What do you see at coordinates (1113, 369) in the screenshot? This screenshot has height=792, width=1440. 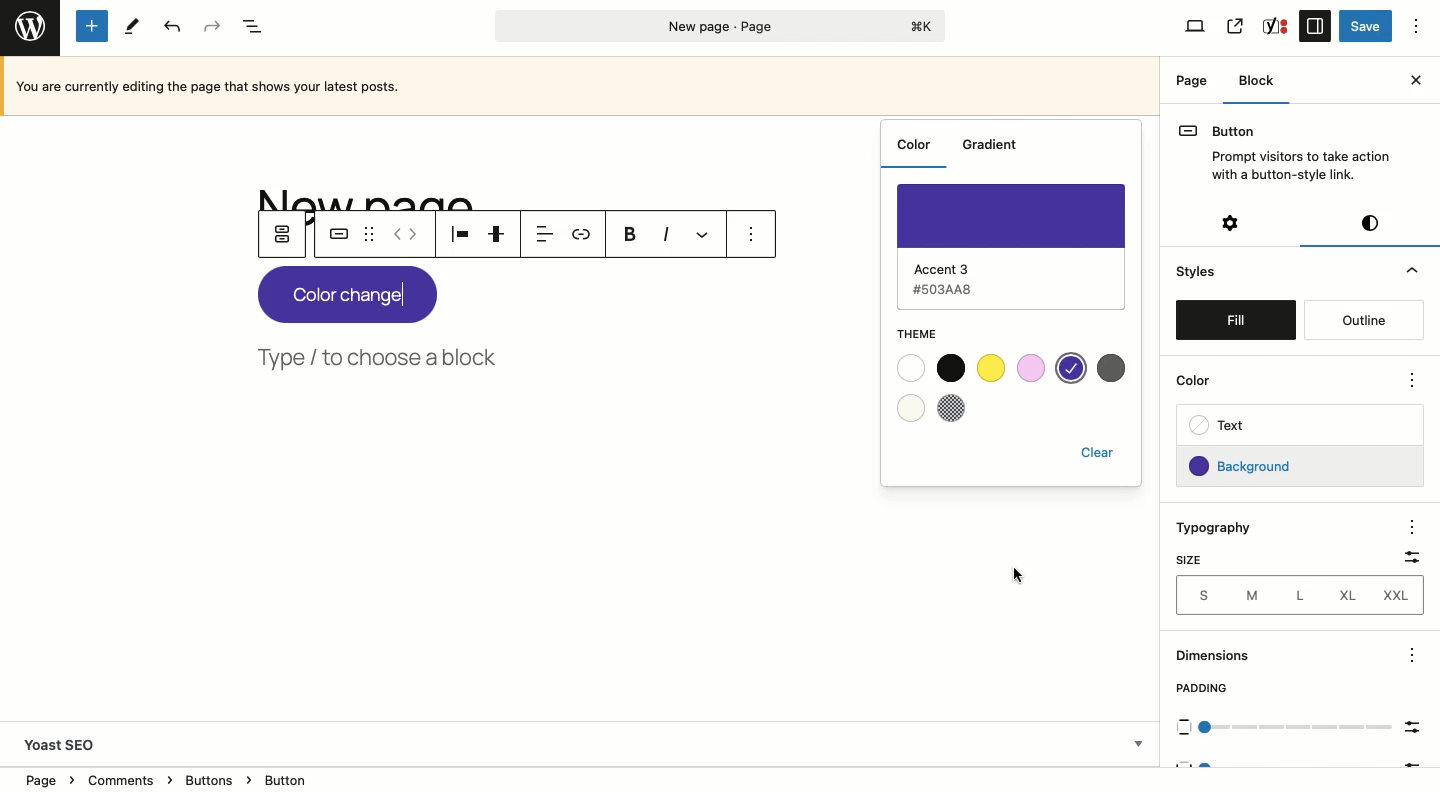 I see `Grey` at bounding box center [1113, 369].